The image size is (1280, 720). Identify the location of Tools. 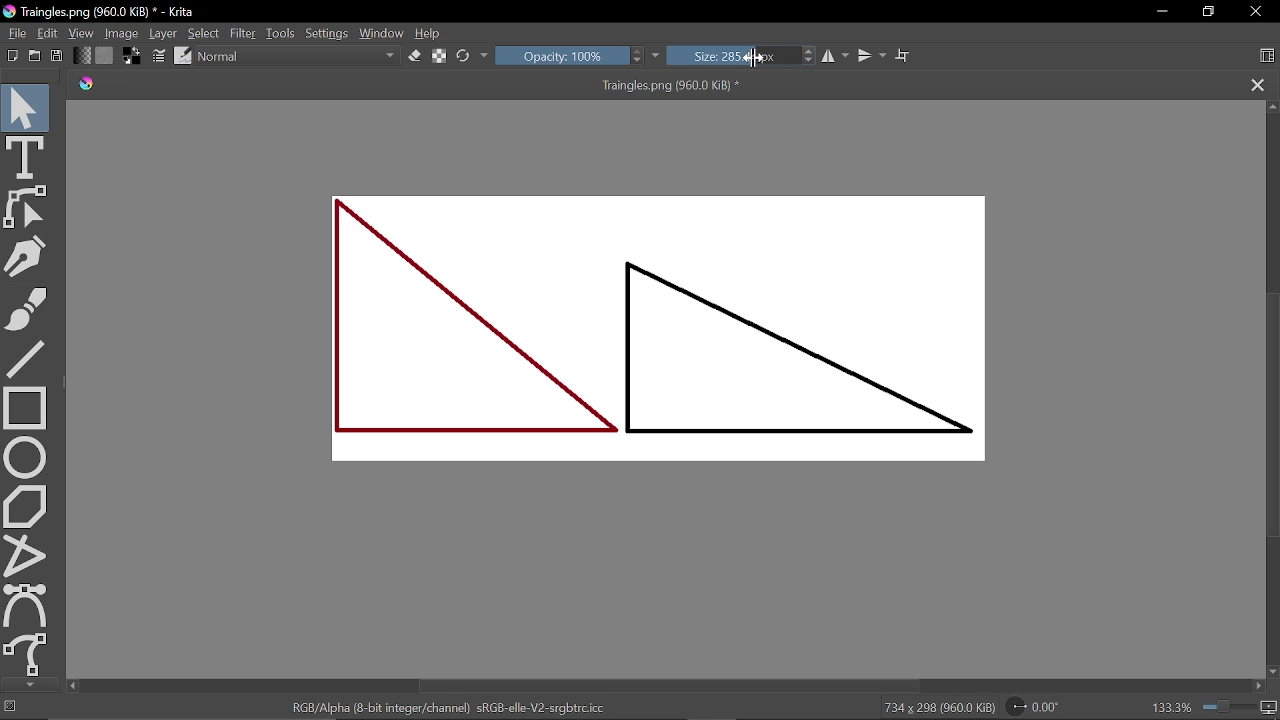
(281, 33).